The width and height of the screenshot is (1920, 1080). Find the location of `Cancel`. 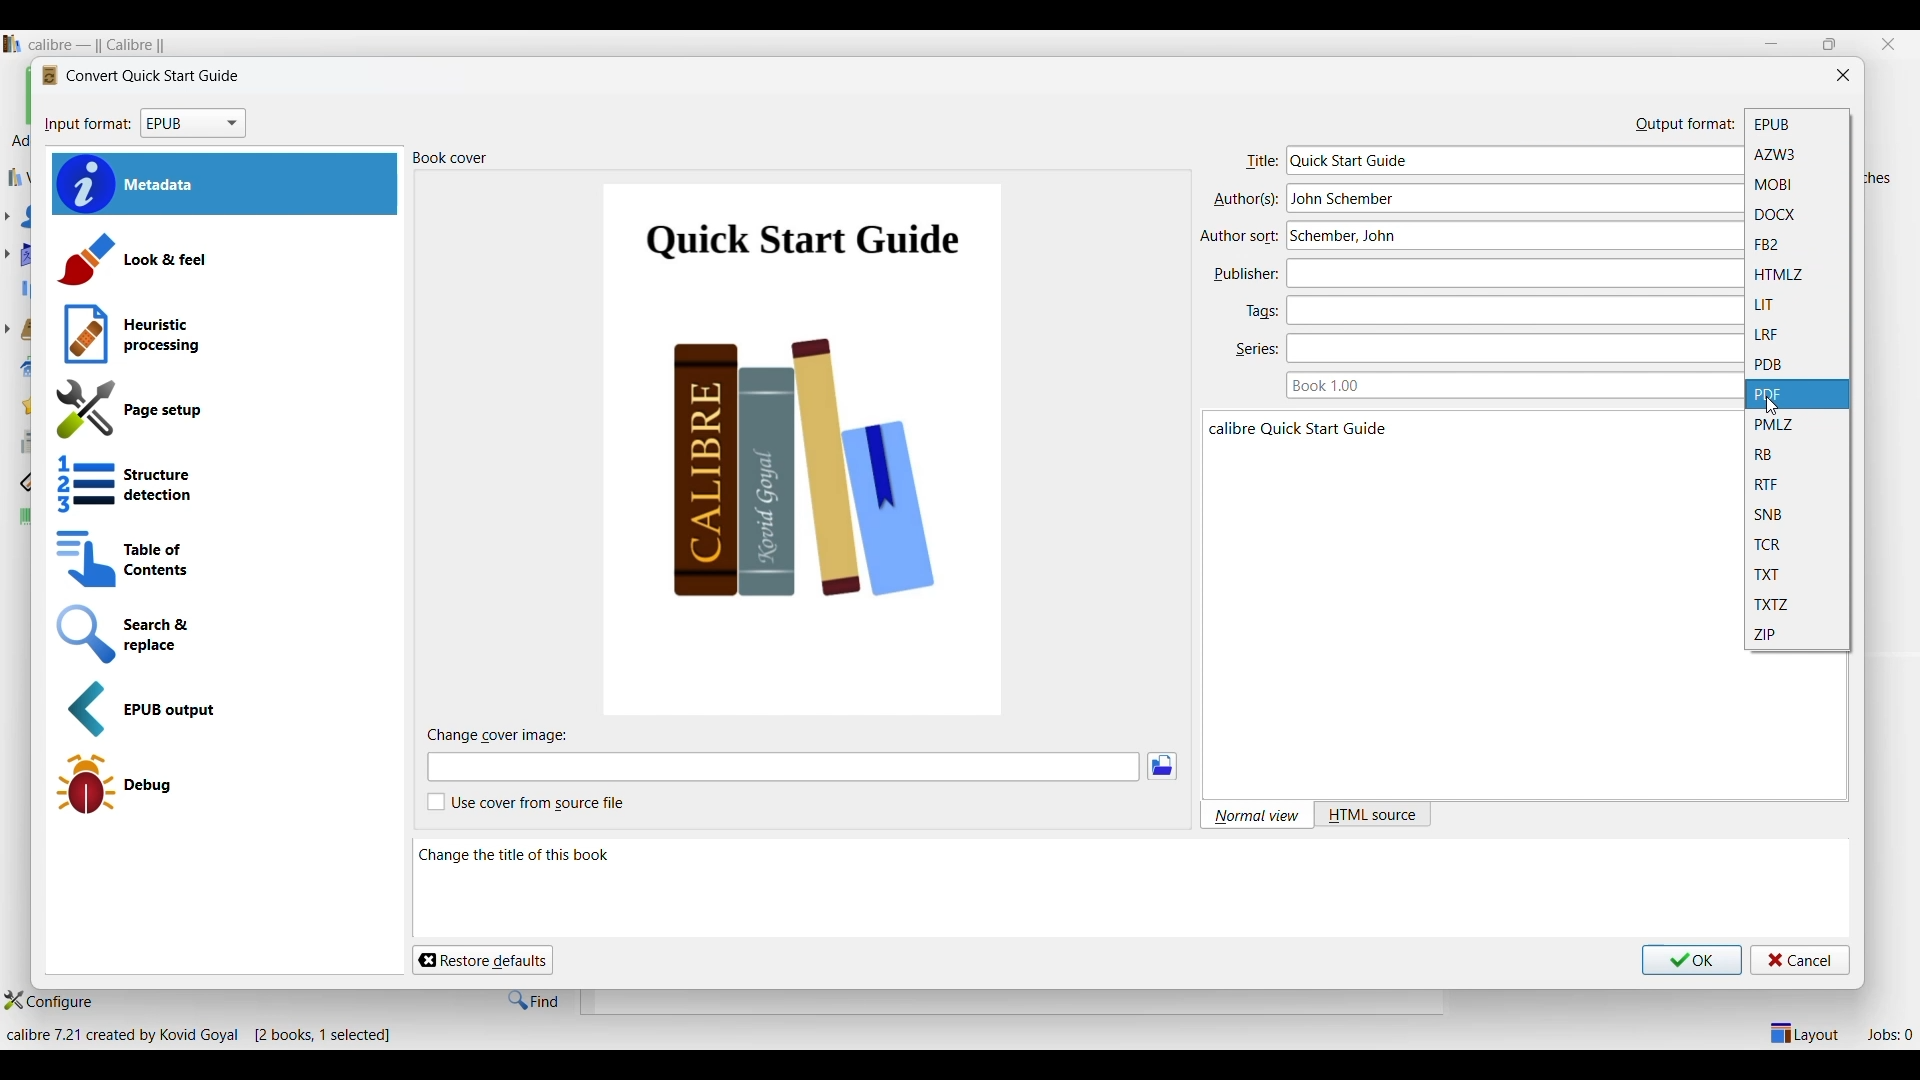

Cancel is located at coordinates (1800, 961).